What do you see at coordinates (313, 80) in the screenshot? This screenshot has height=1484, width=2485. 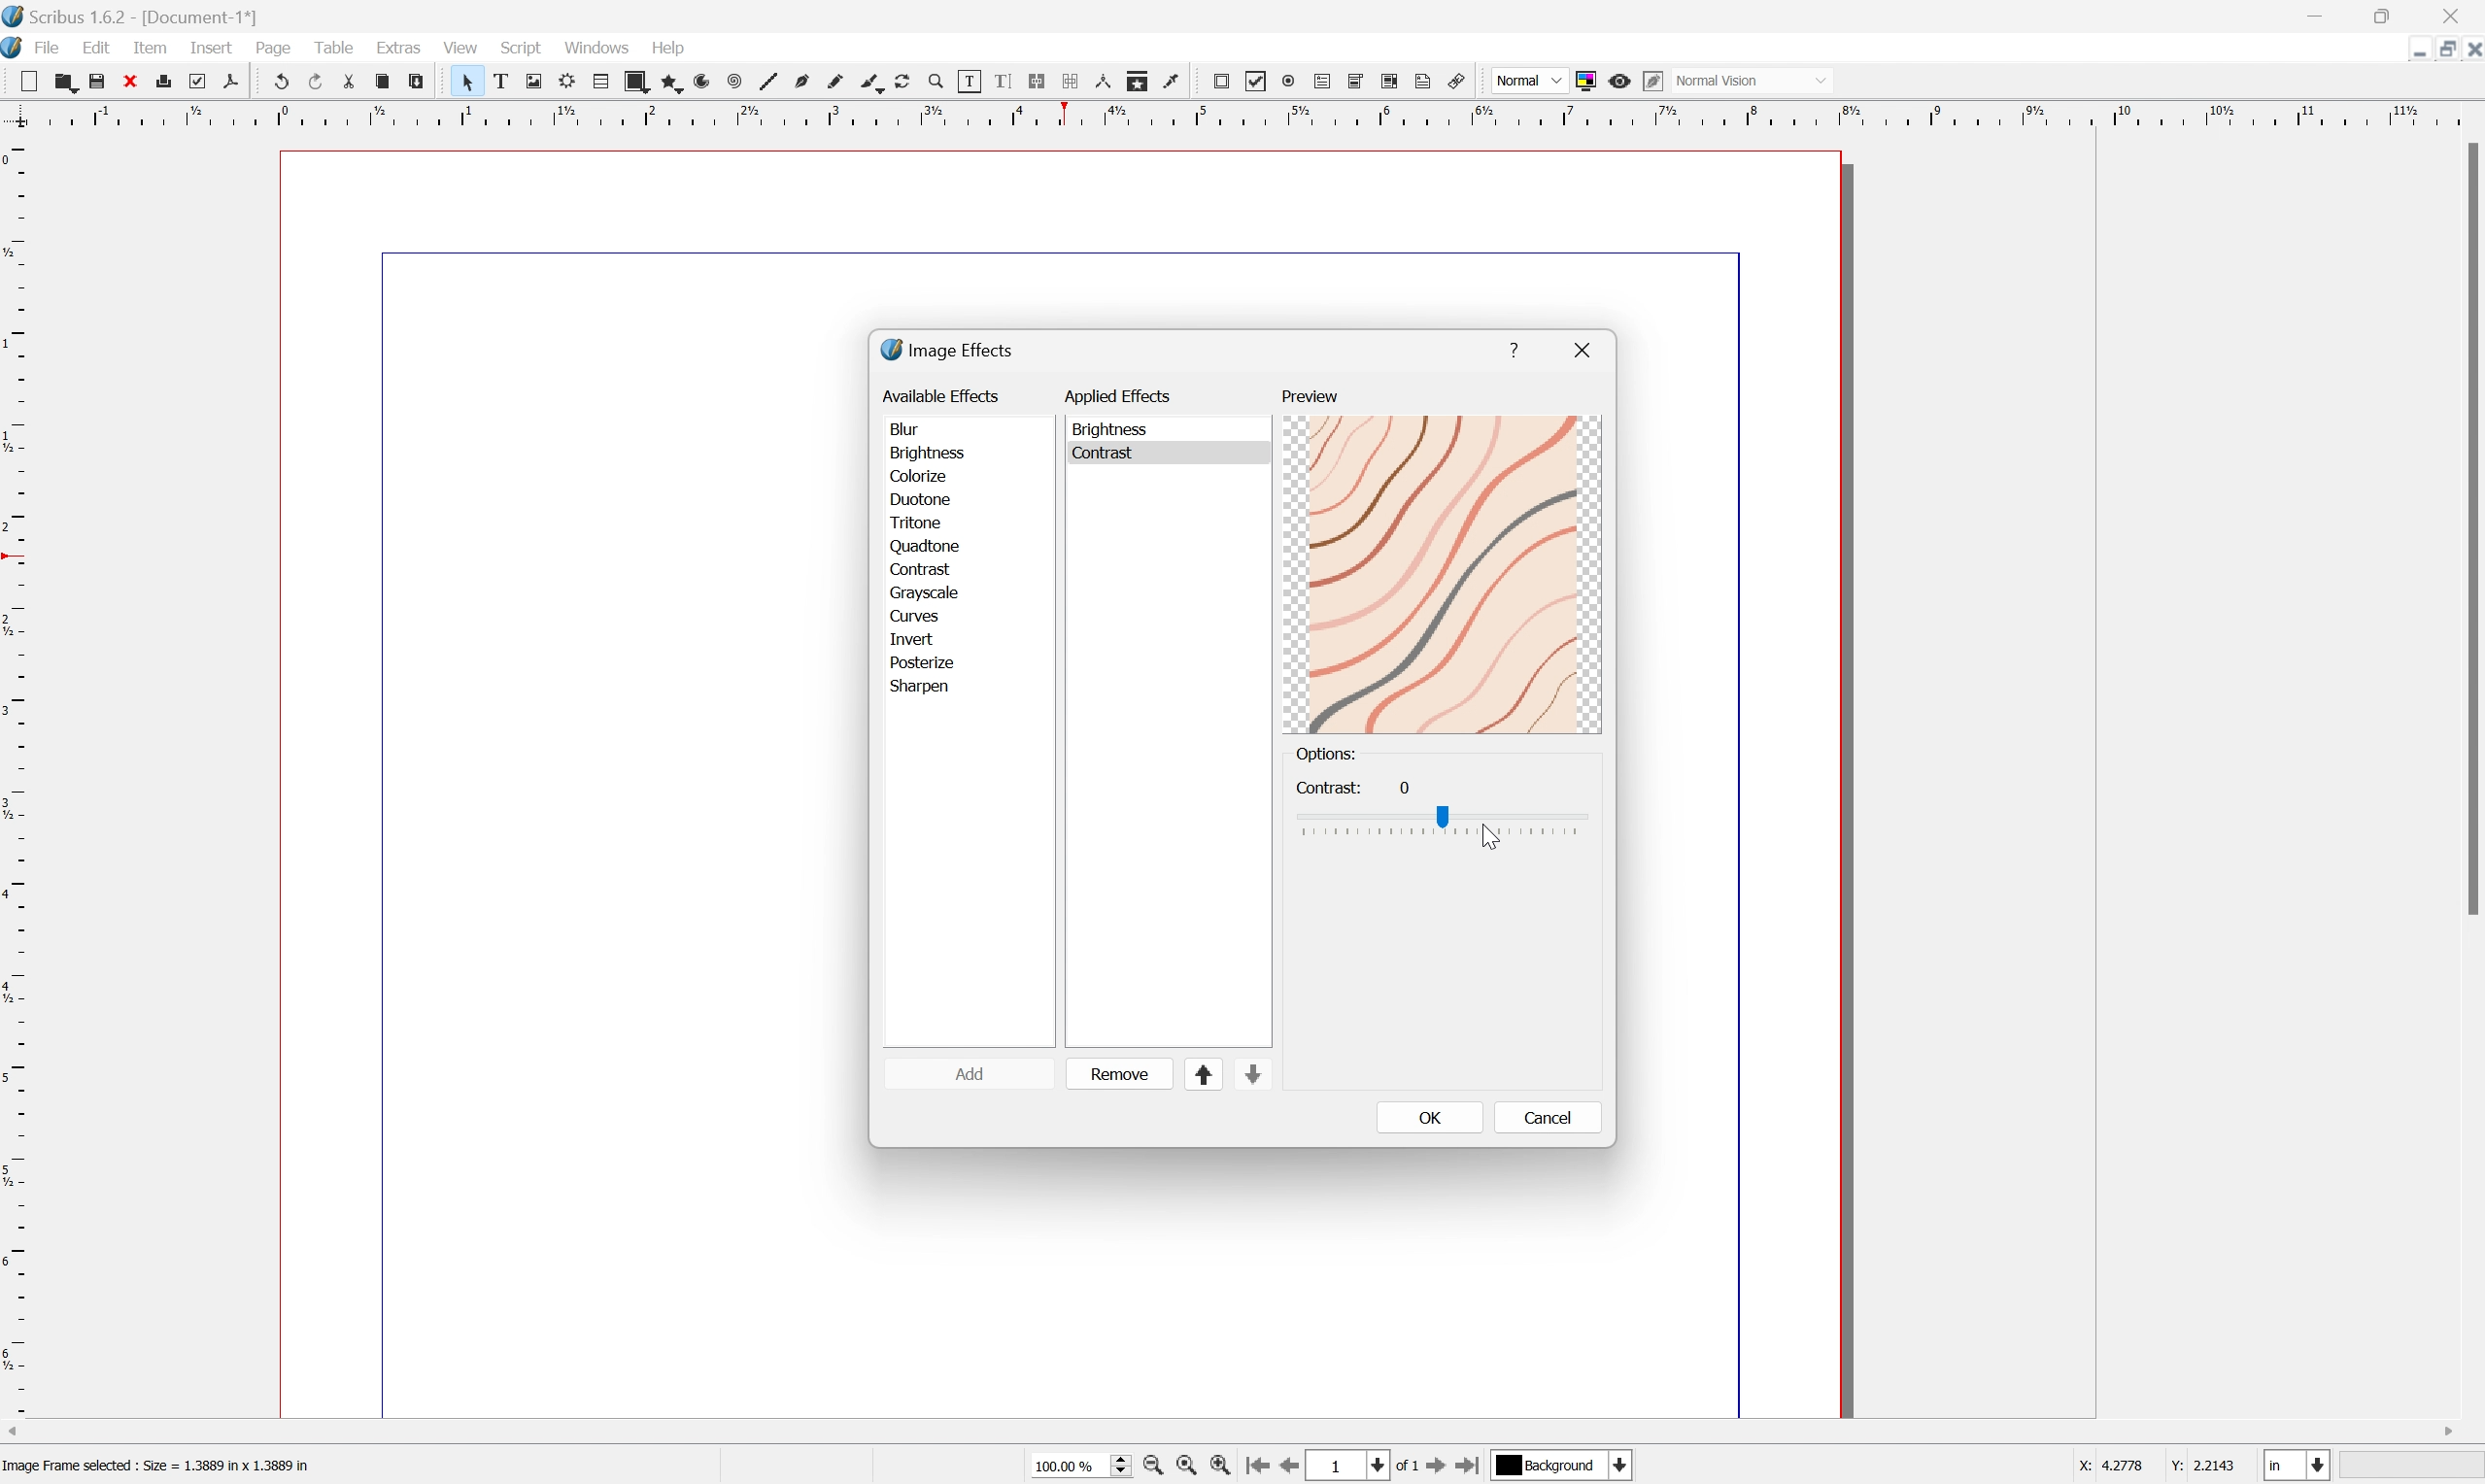 I see `Redo` at bounding box center [313, 80].